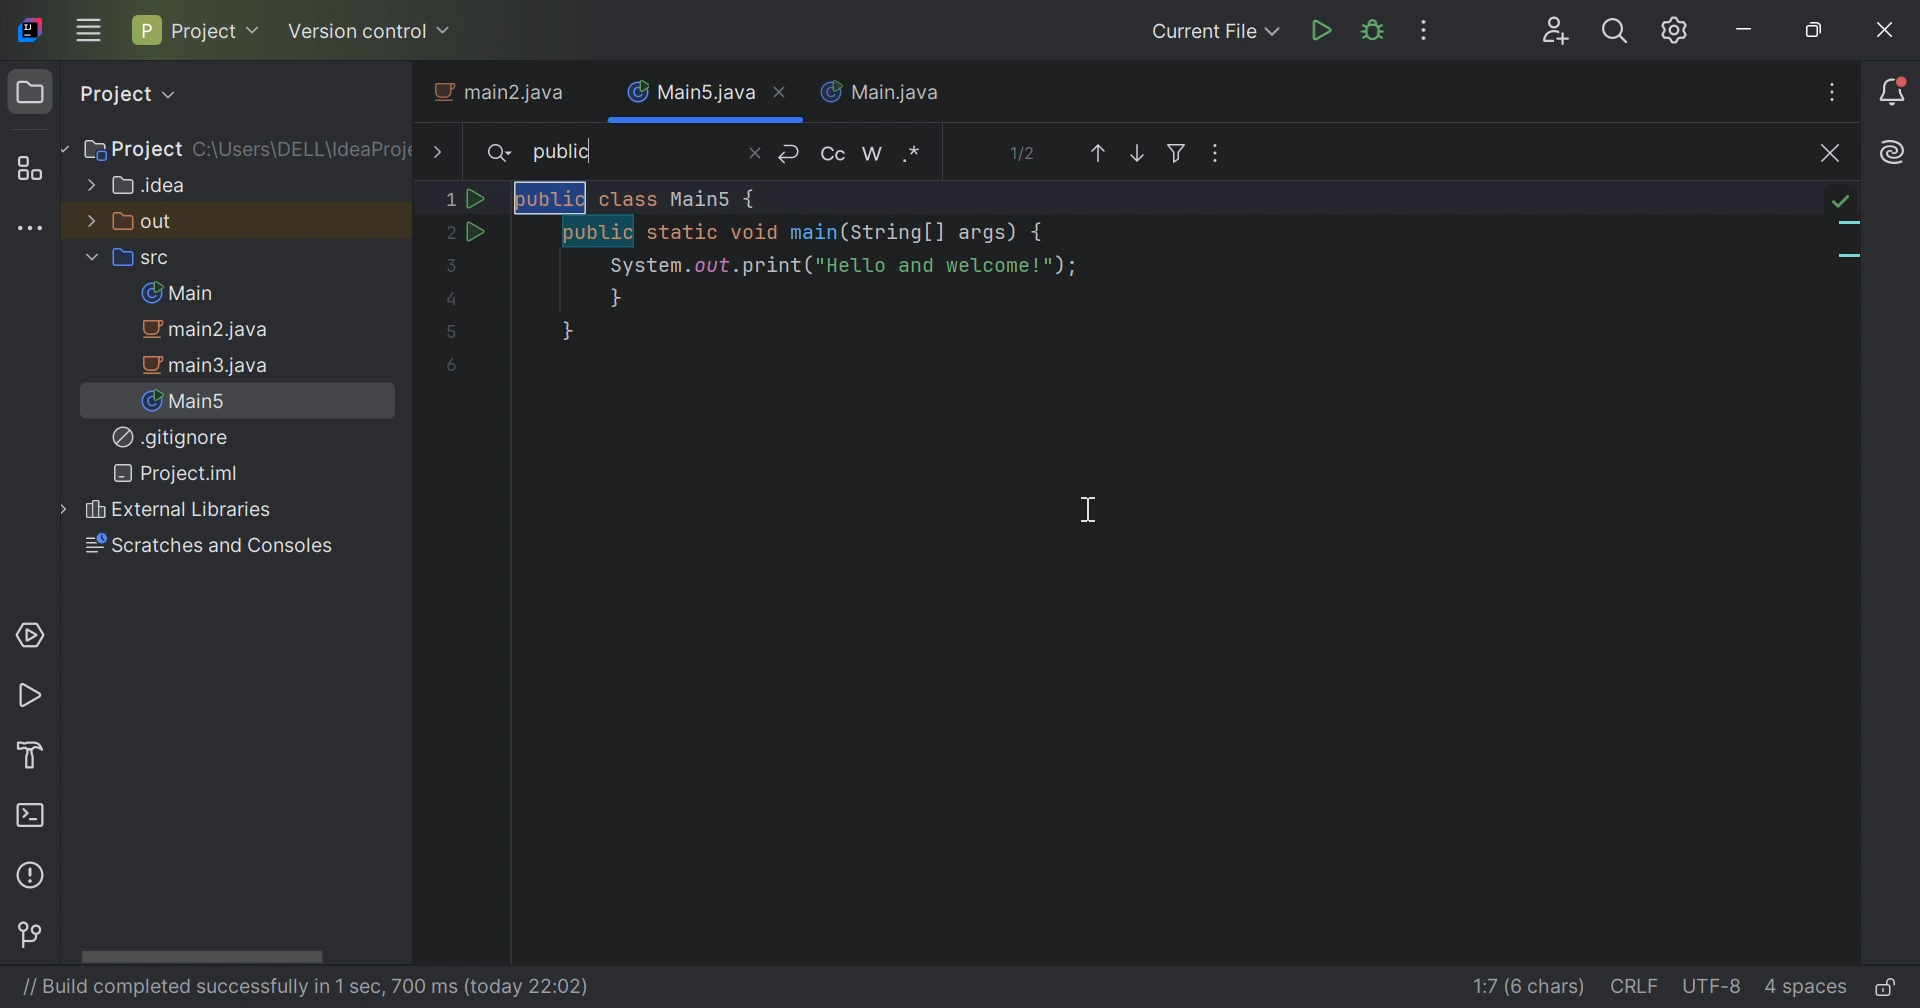  What do you see at coordinates (691, 89) in the screenshot?
I see `Main5.java` at bounding box center [691, 89].